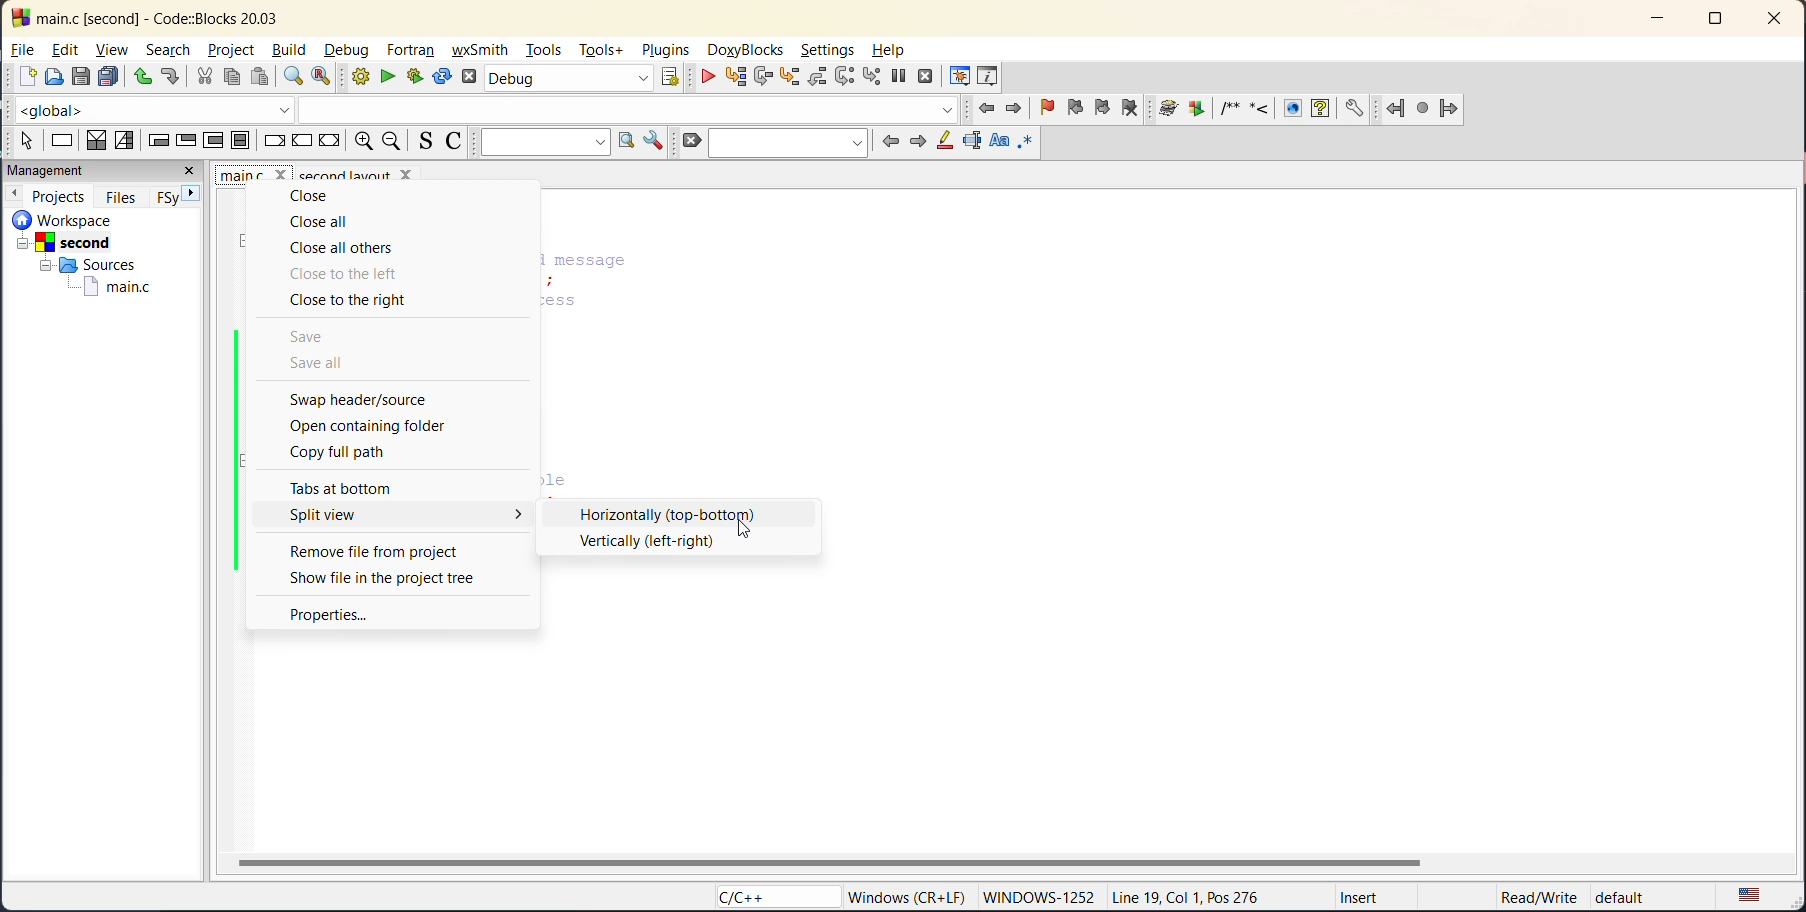  What do you see at coordinates (1752, 896) in the screenshot?
I see `text language` at bounding box center [1752, 896].